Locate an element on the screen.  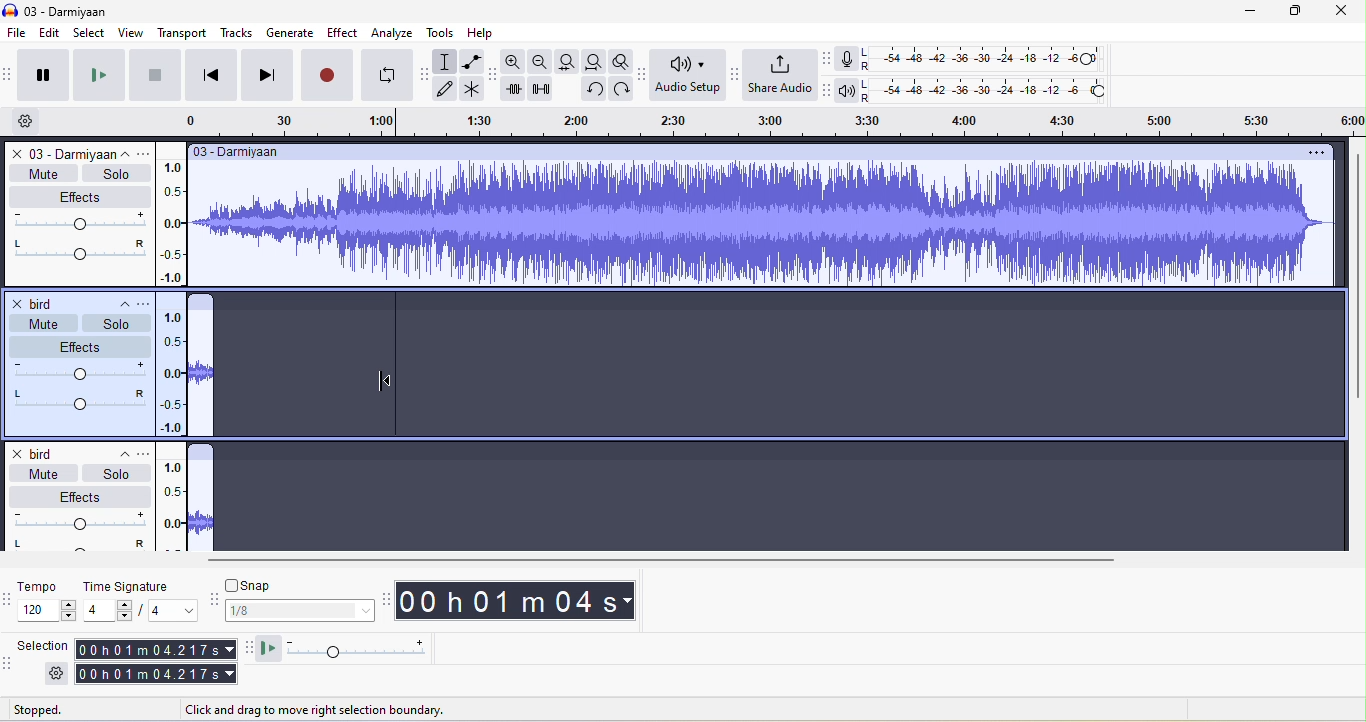
selection is located at coordinates (47, 648).